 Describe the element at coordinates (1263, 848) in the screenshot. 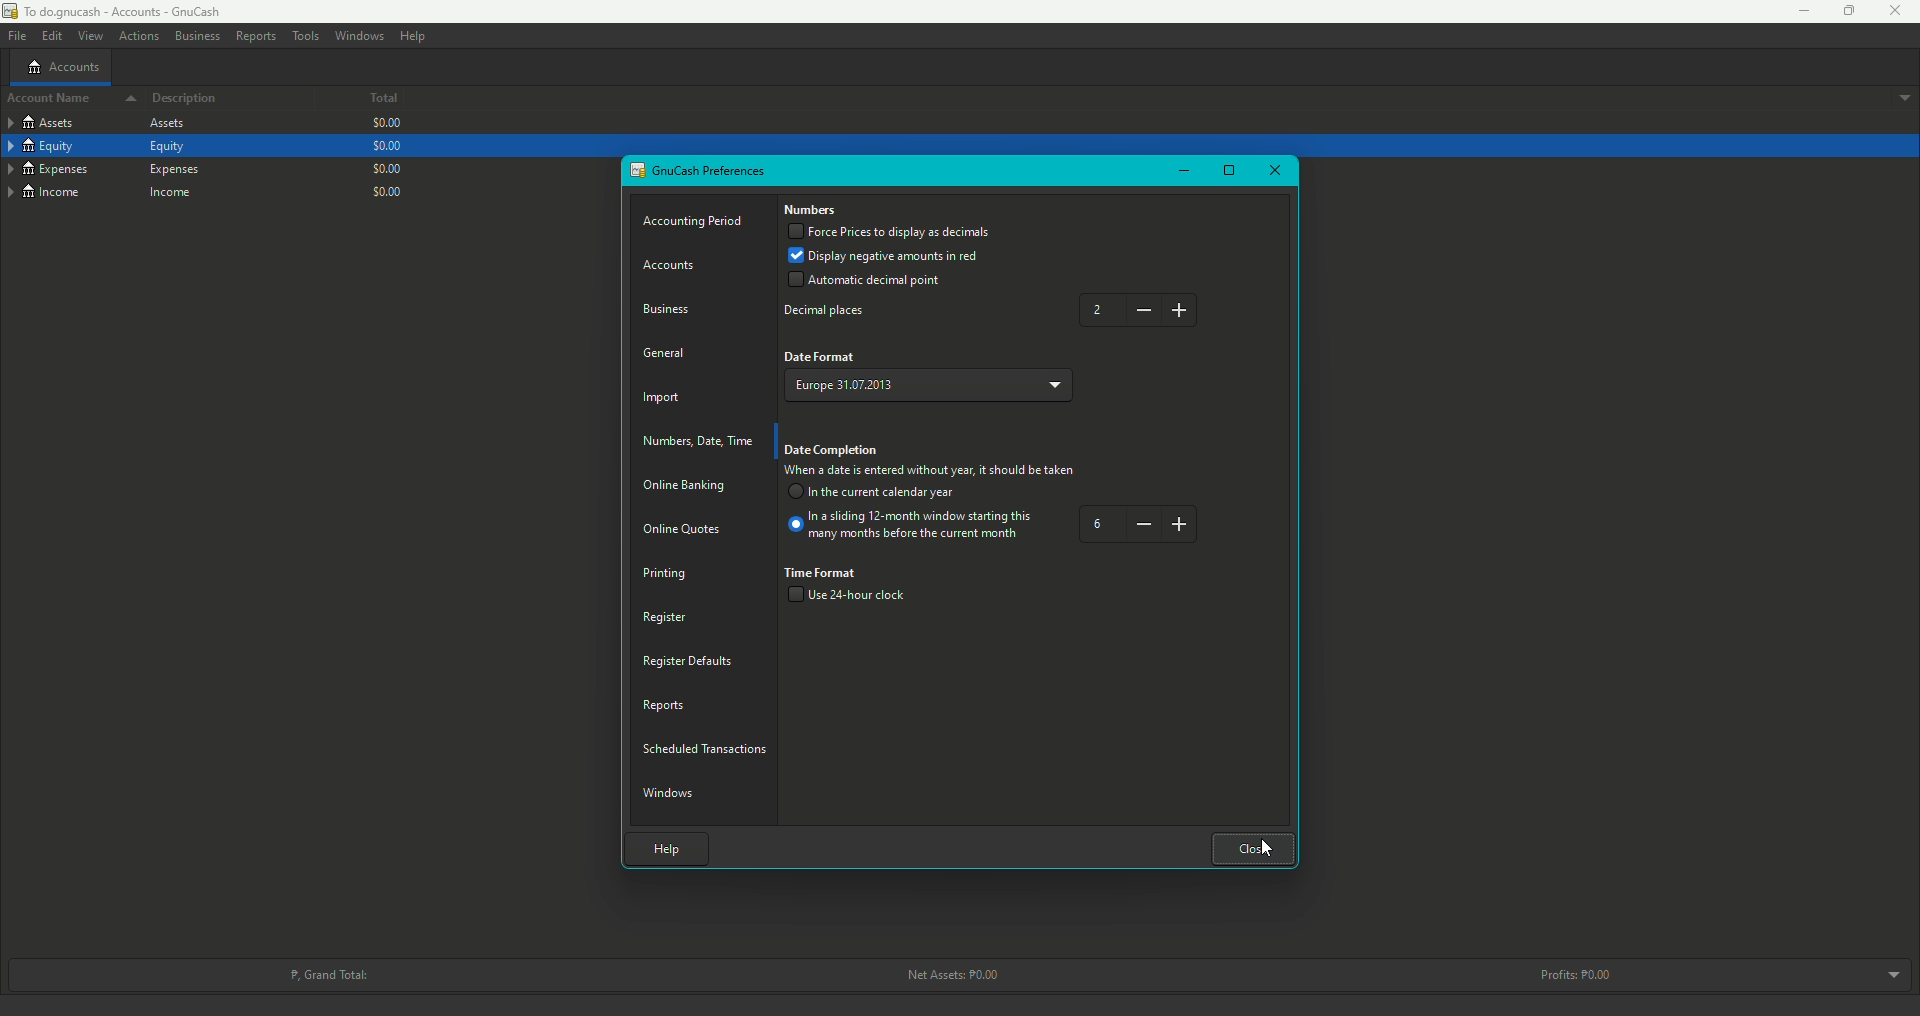

I see `Close` at that location.